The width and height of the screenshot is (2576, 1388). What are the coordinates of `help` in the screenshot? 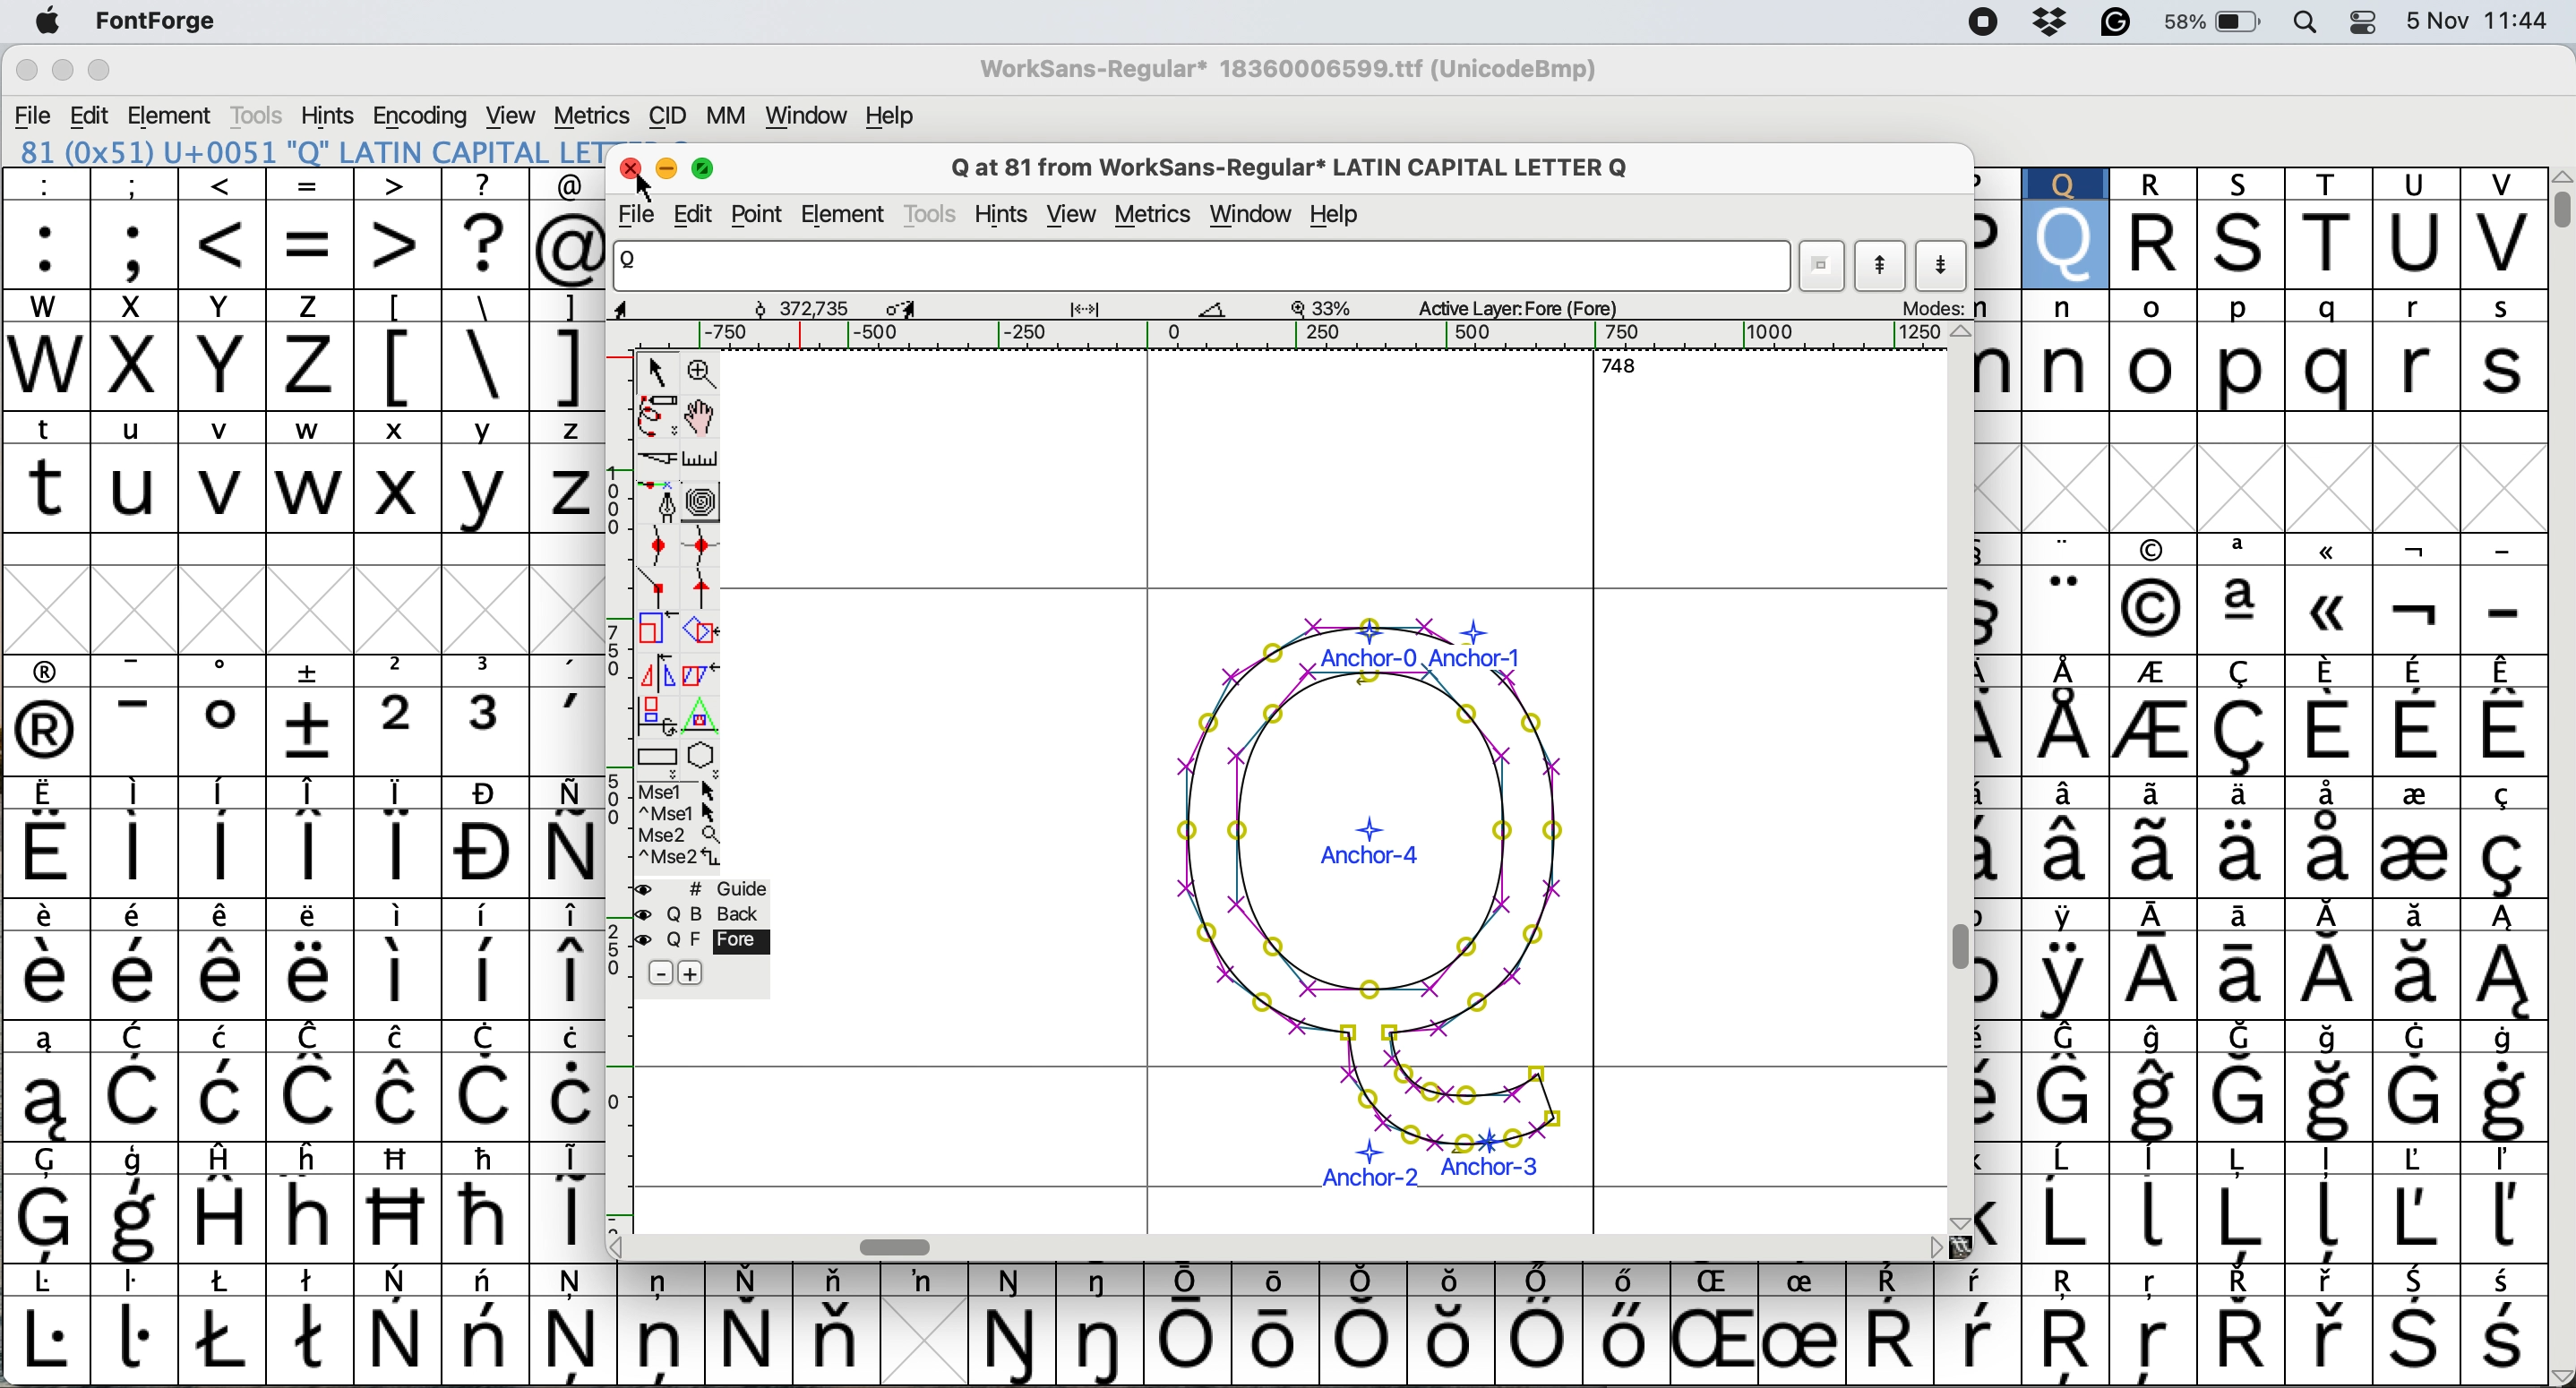 It's located at (1337, 215).